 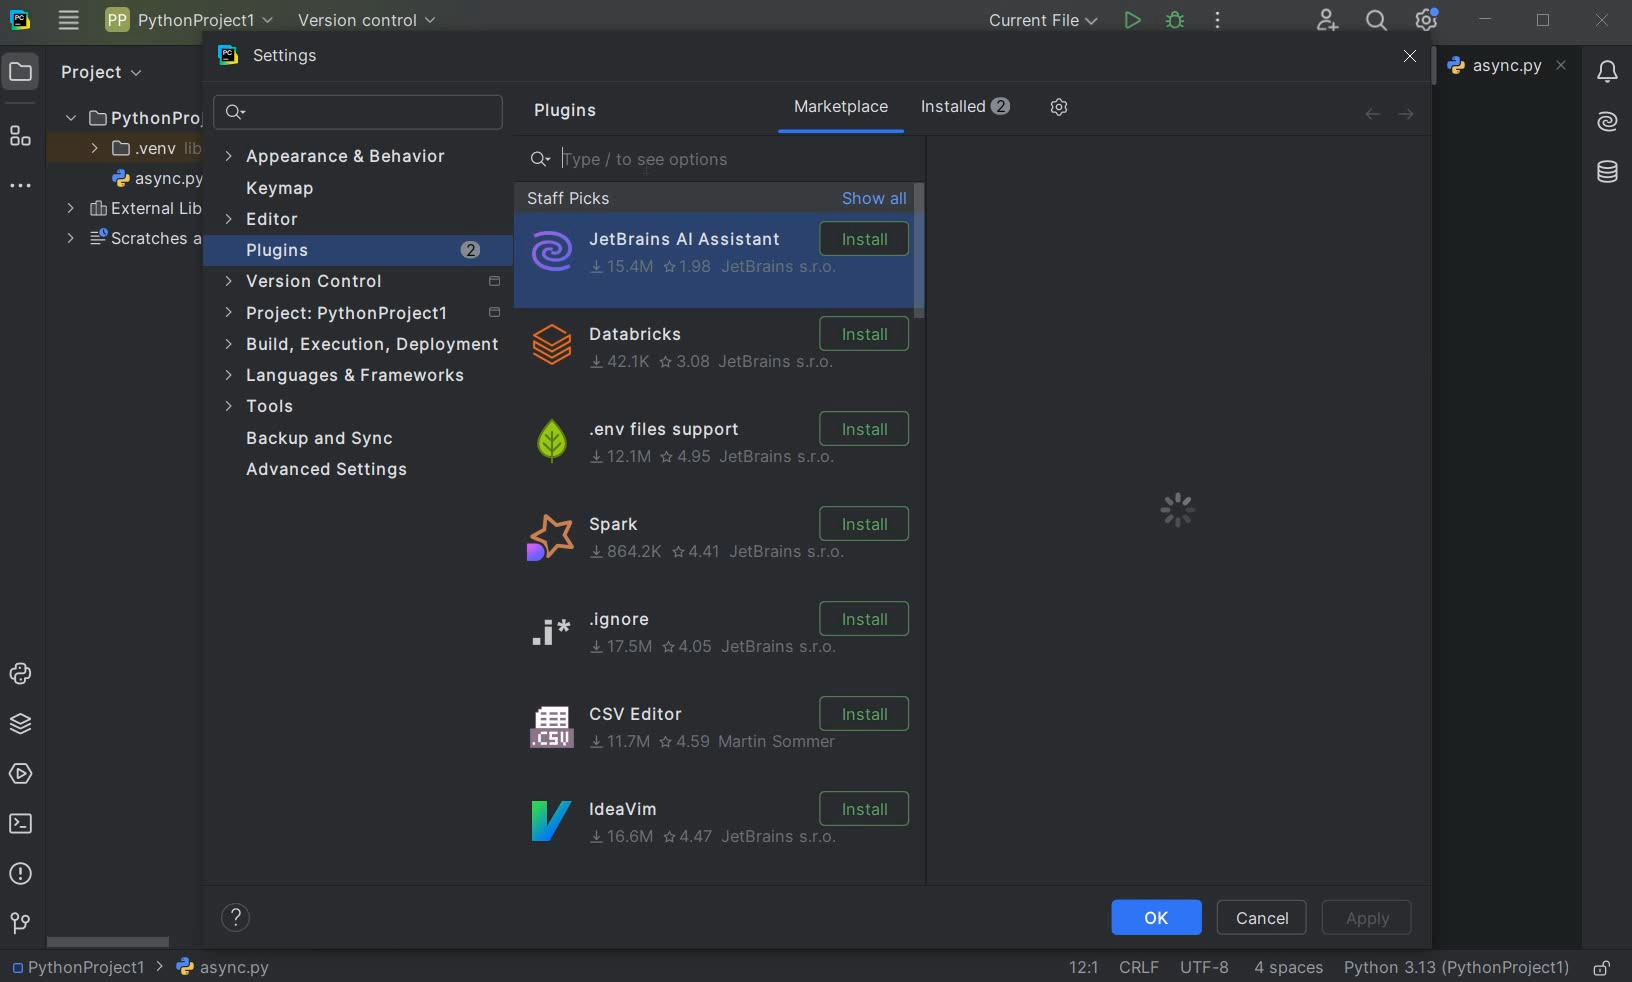 I want to click on CSV Editor, so click(x=716, y=724).